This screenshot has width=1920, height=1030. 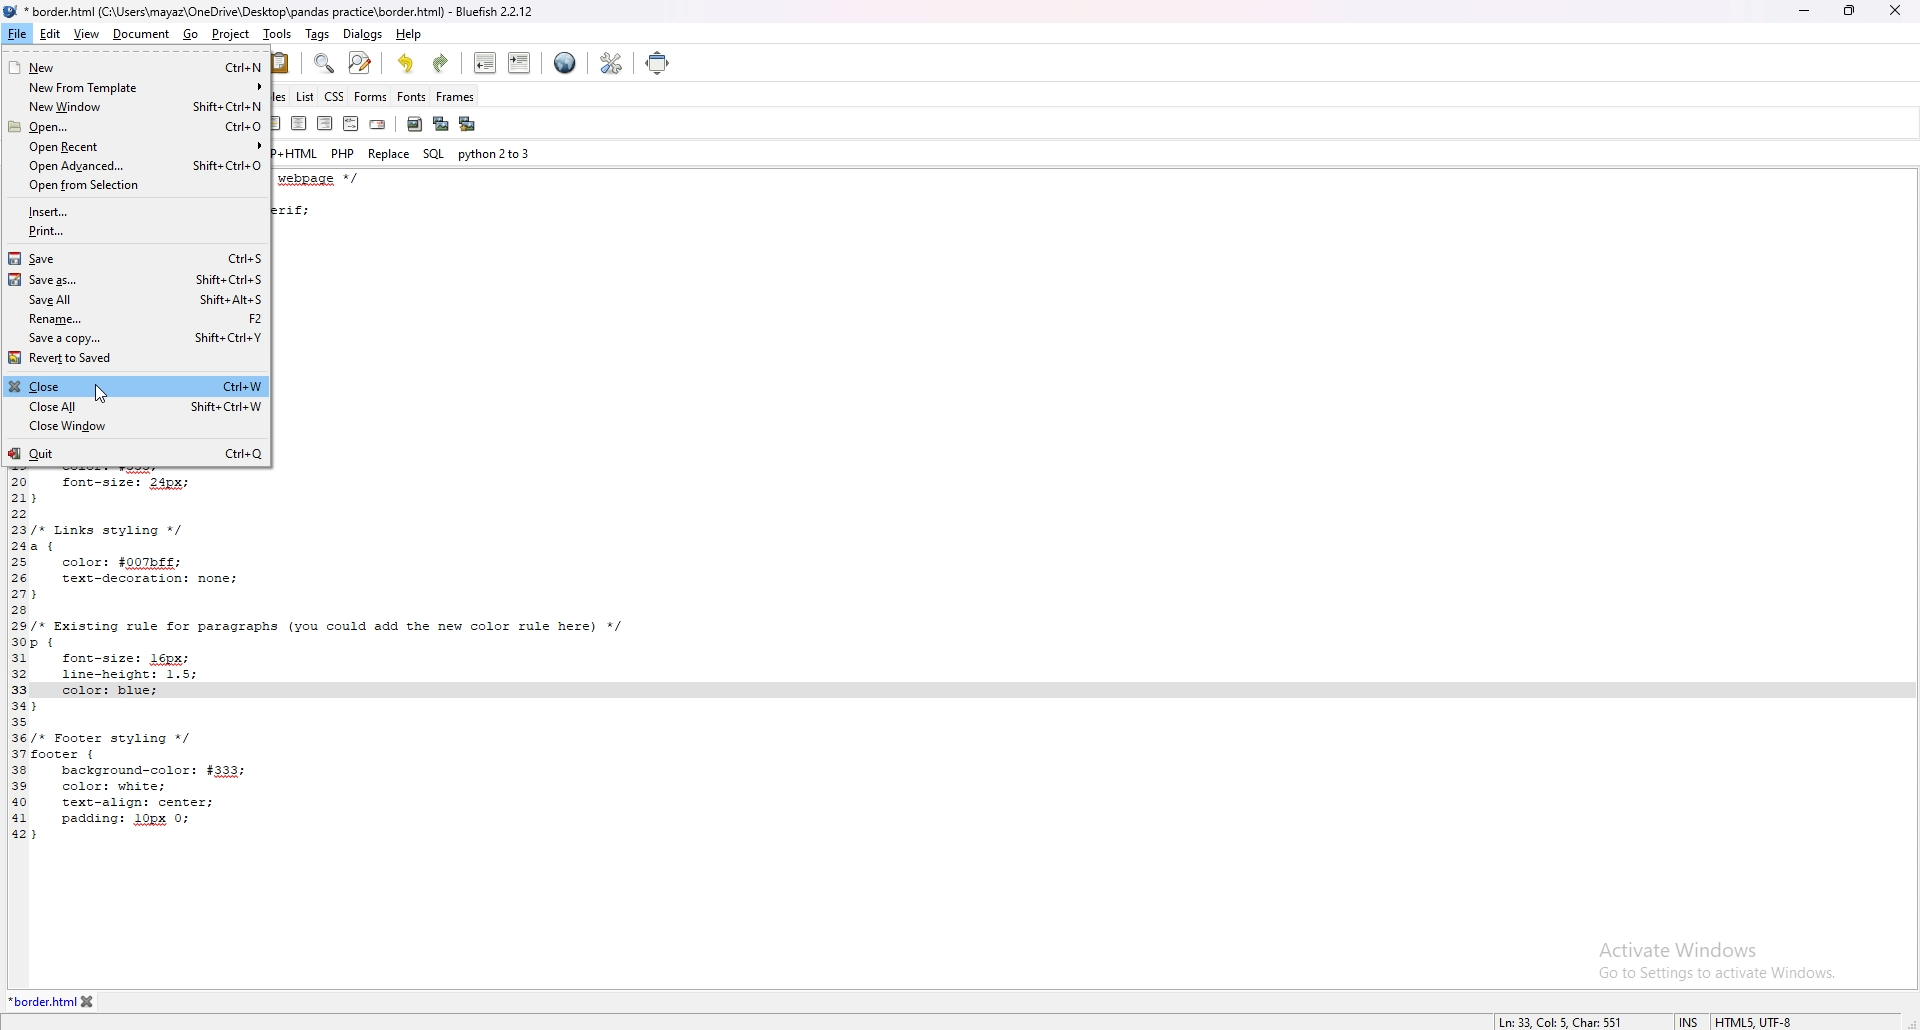 What do you see at coordinates (137, 318) in the screenshot?
I see `rename` at bounding box center [137, 318].